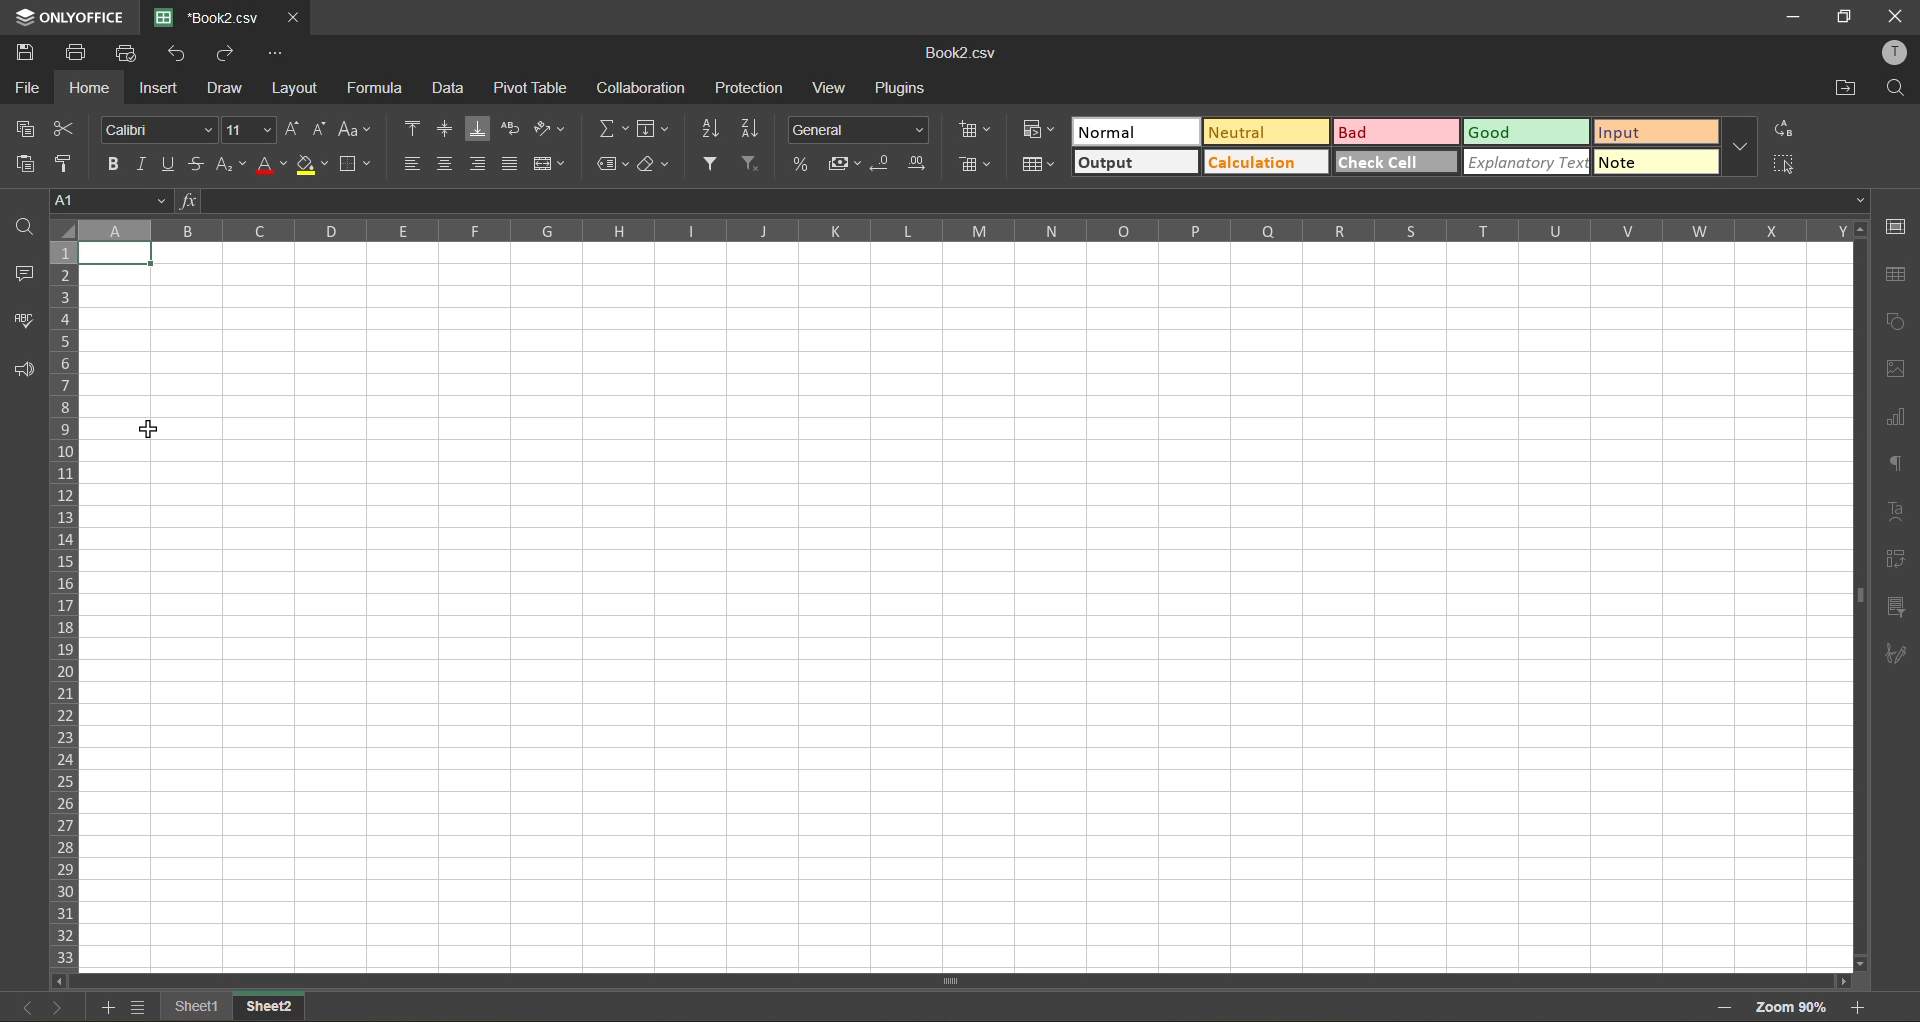 The height and width of the screenshot is (1022, 1920). What do you see at coordinates (22, 1006) in the screenshot?
I see `previous` at bounding box center [22, 1006].